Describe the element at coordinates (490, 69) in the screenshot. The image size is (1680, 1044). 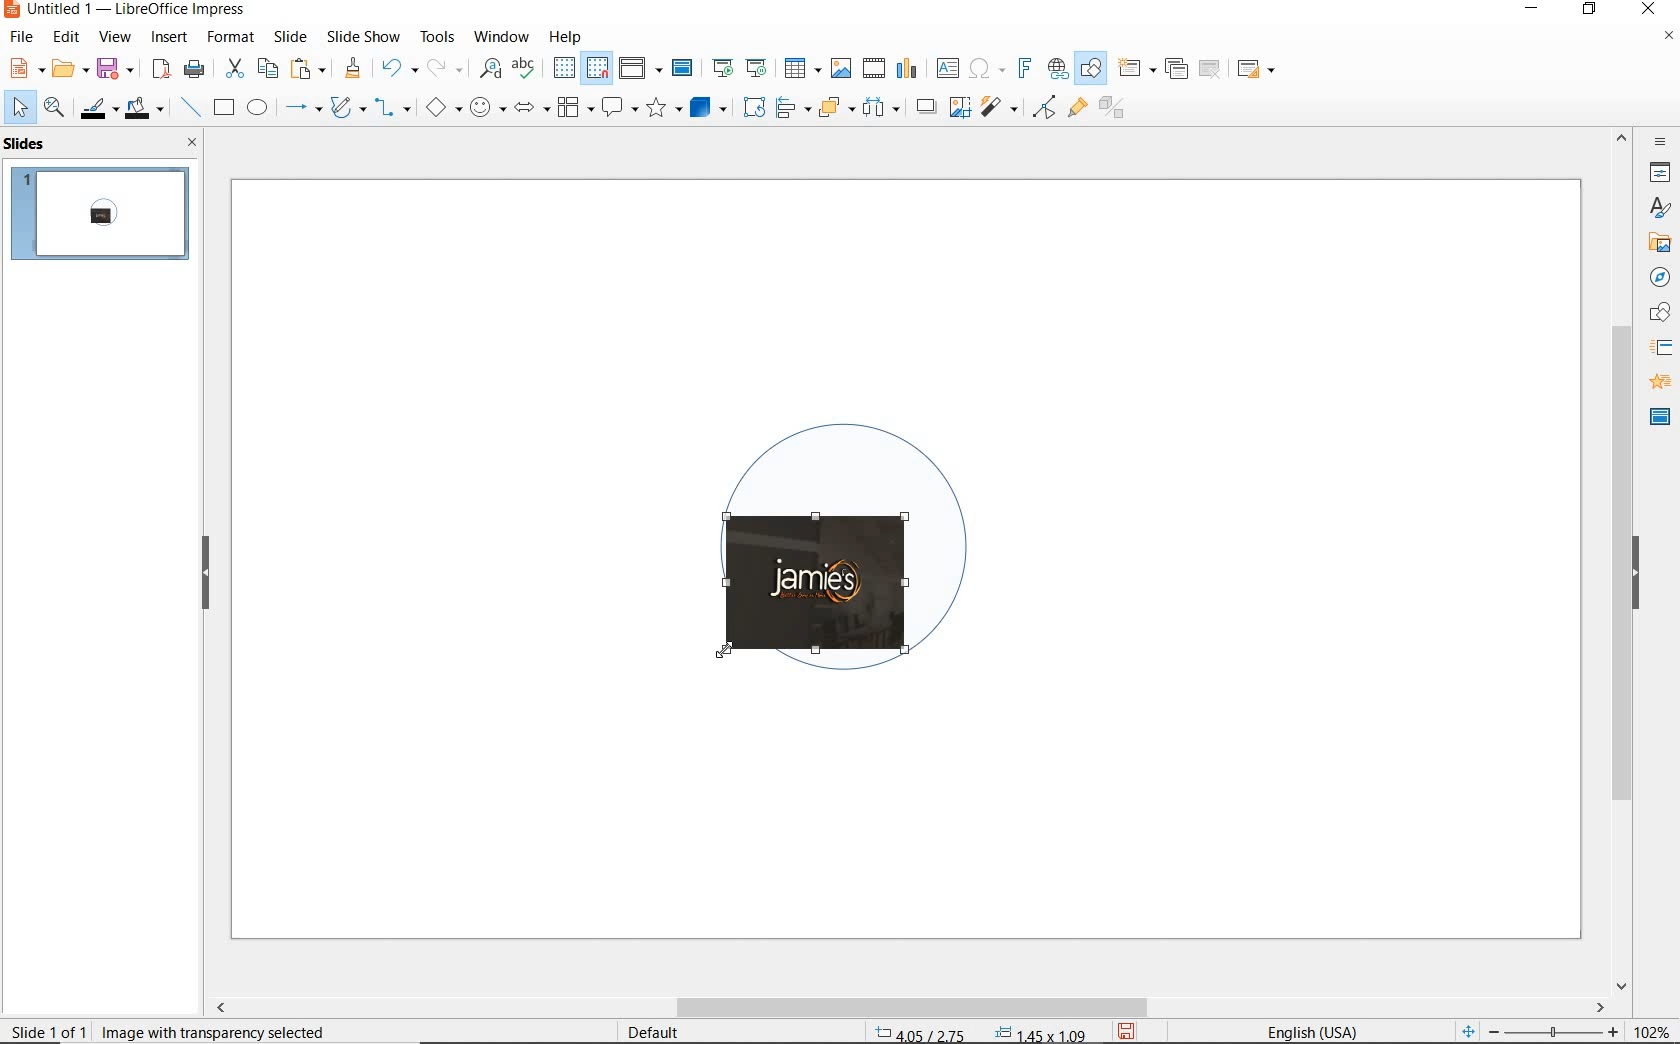
I see `find and replace` at that location.